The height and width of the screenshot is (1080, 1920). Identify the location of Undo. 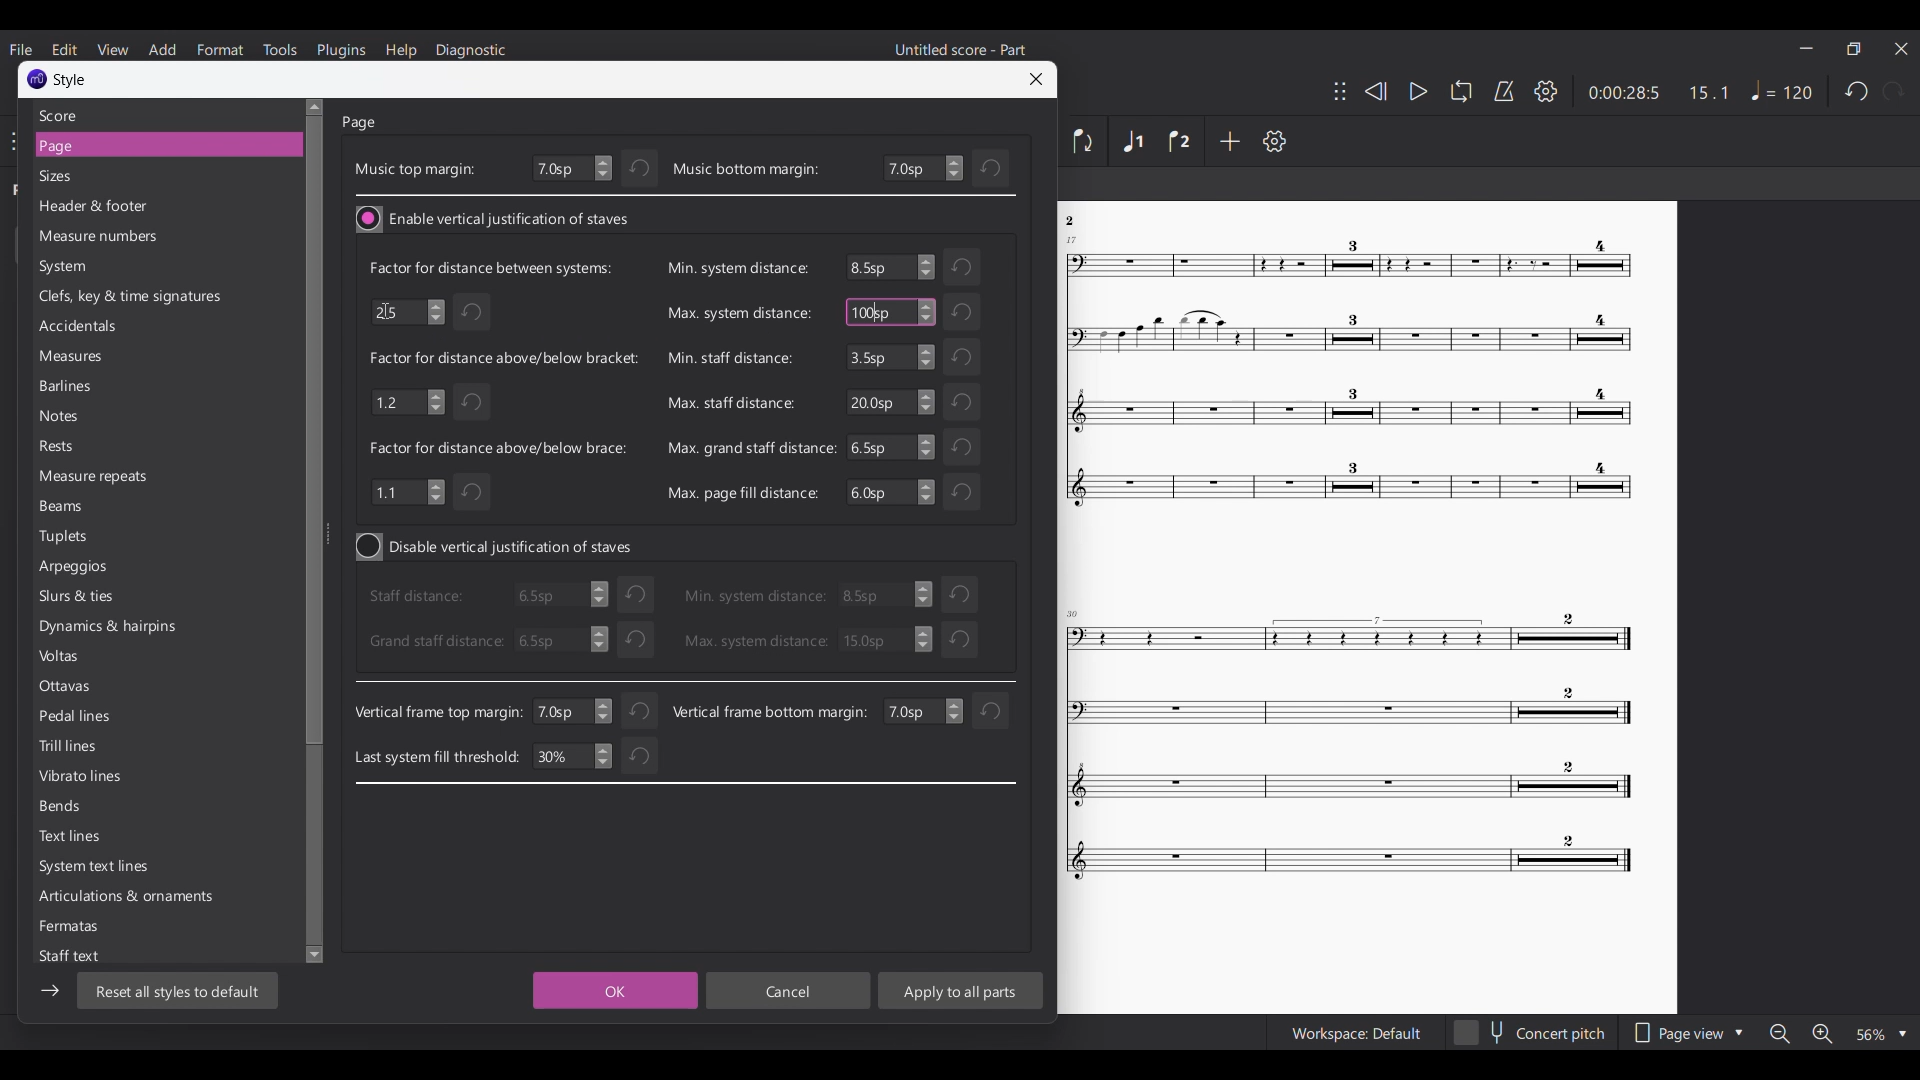
(640, 169).